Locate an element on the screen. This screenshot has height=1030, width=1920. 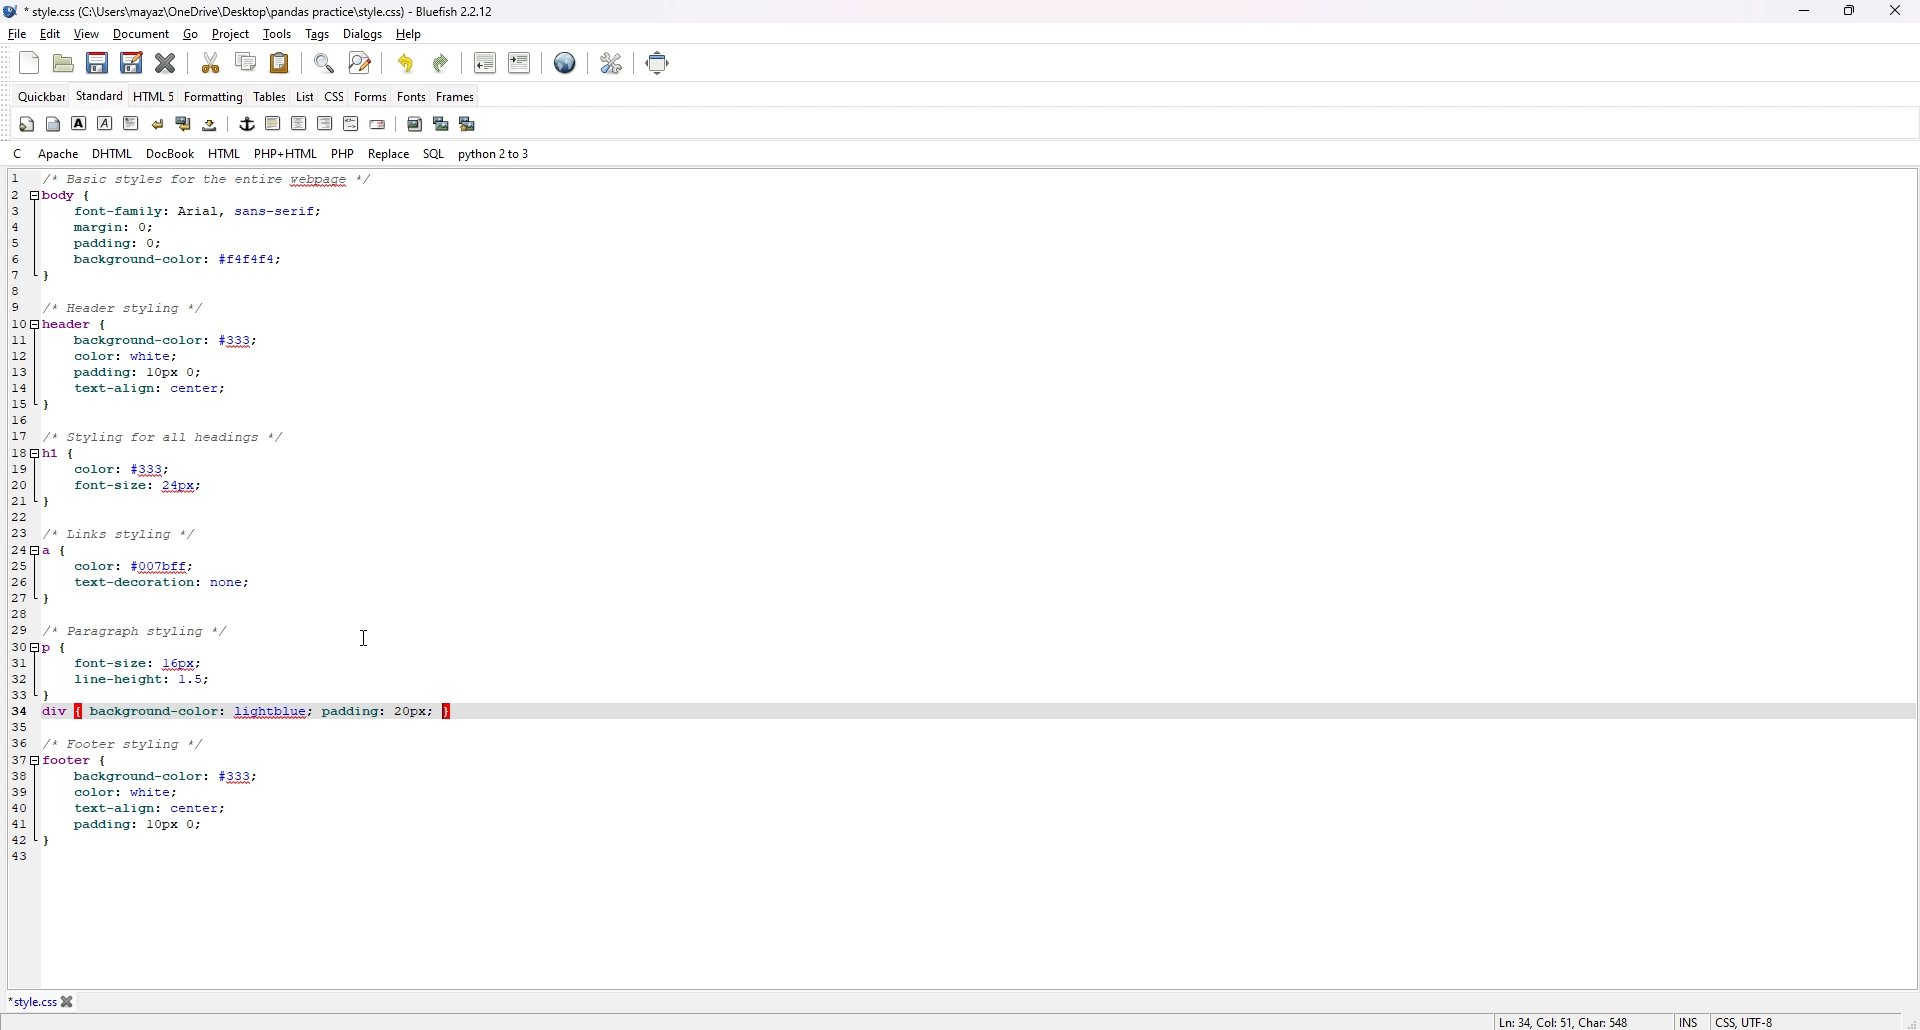
CSS, UTF-8 is located at coordinates (1749, 1021).